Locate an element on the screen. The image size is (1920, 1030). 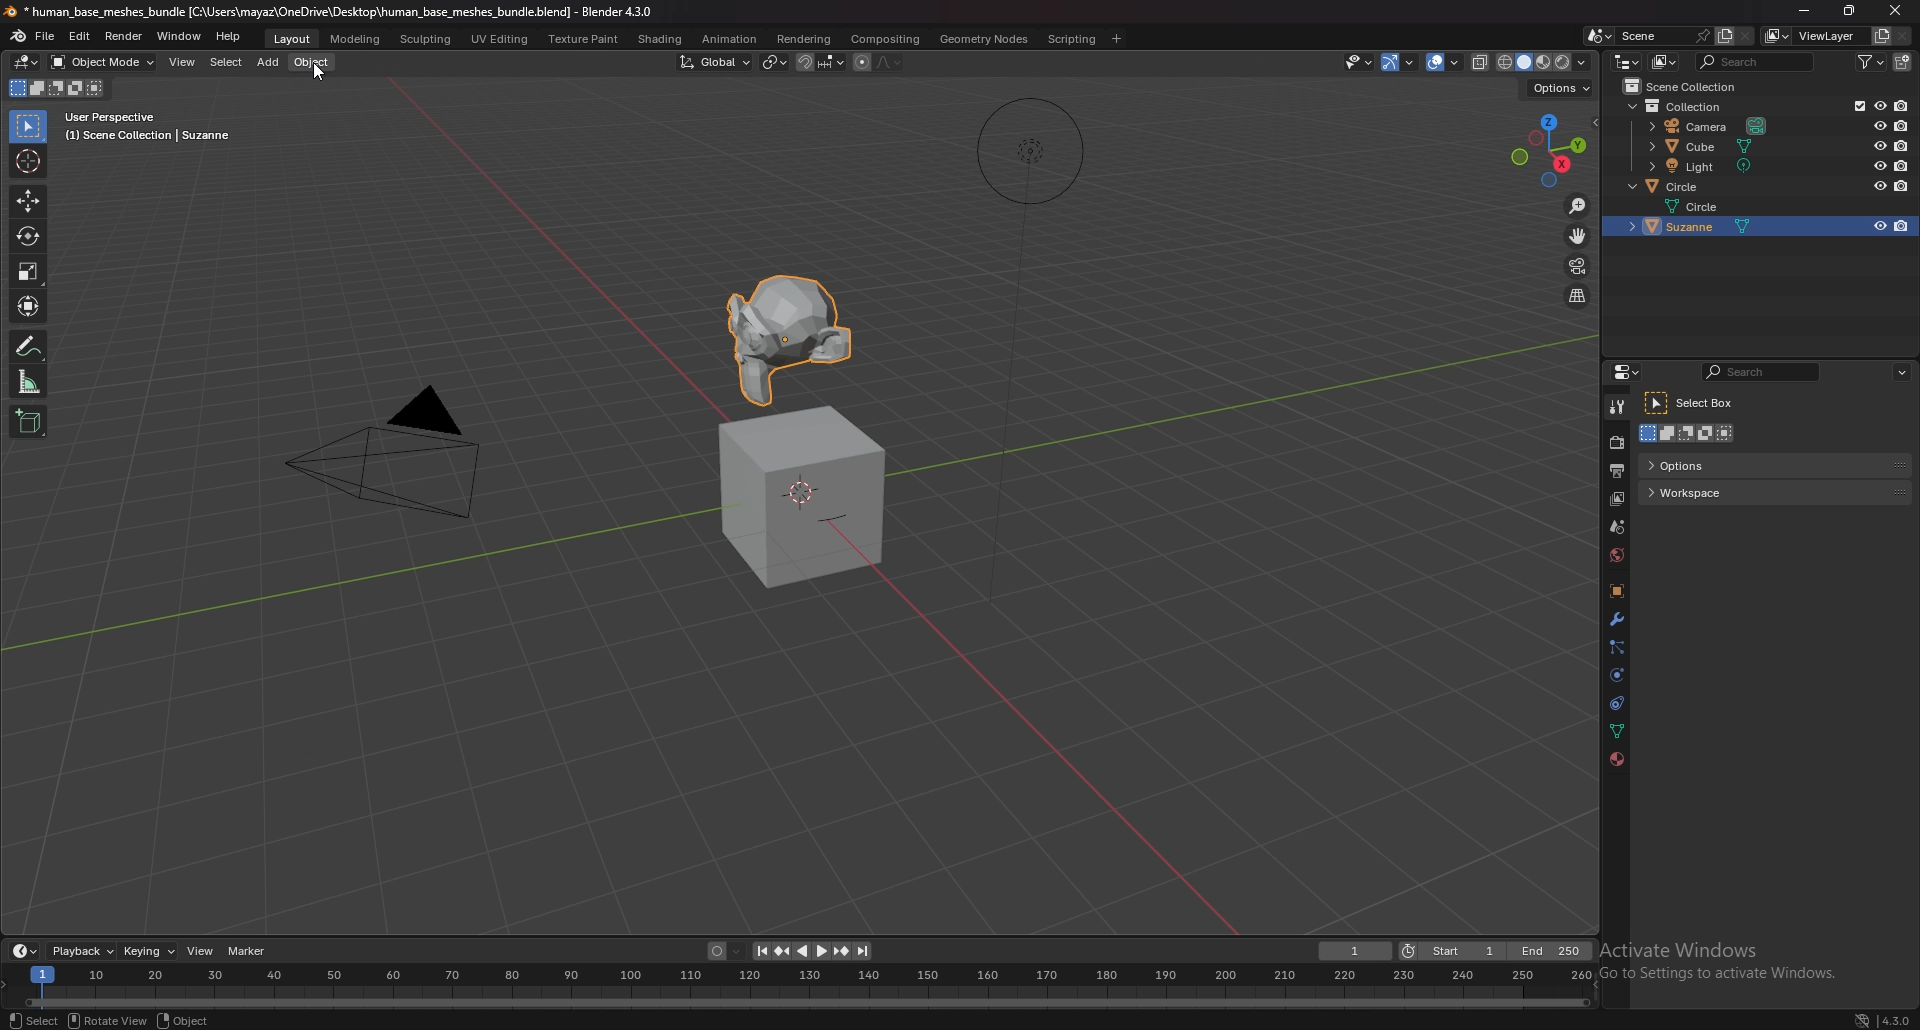
options is located at coordinates (1720, 464).